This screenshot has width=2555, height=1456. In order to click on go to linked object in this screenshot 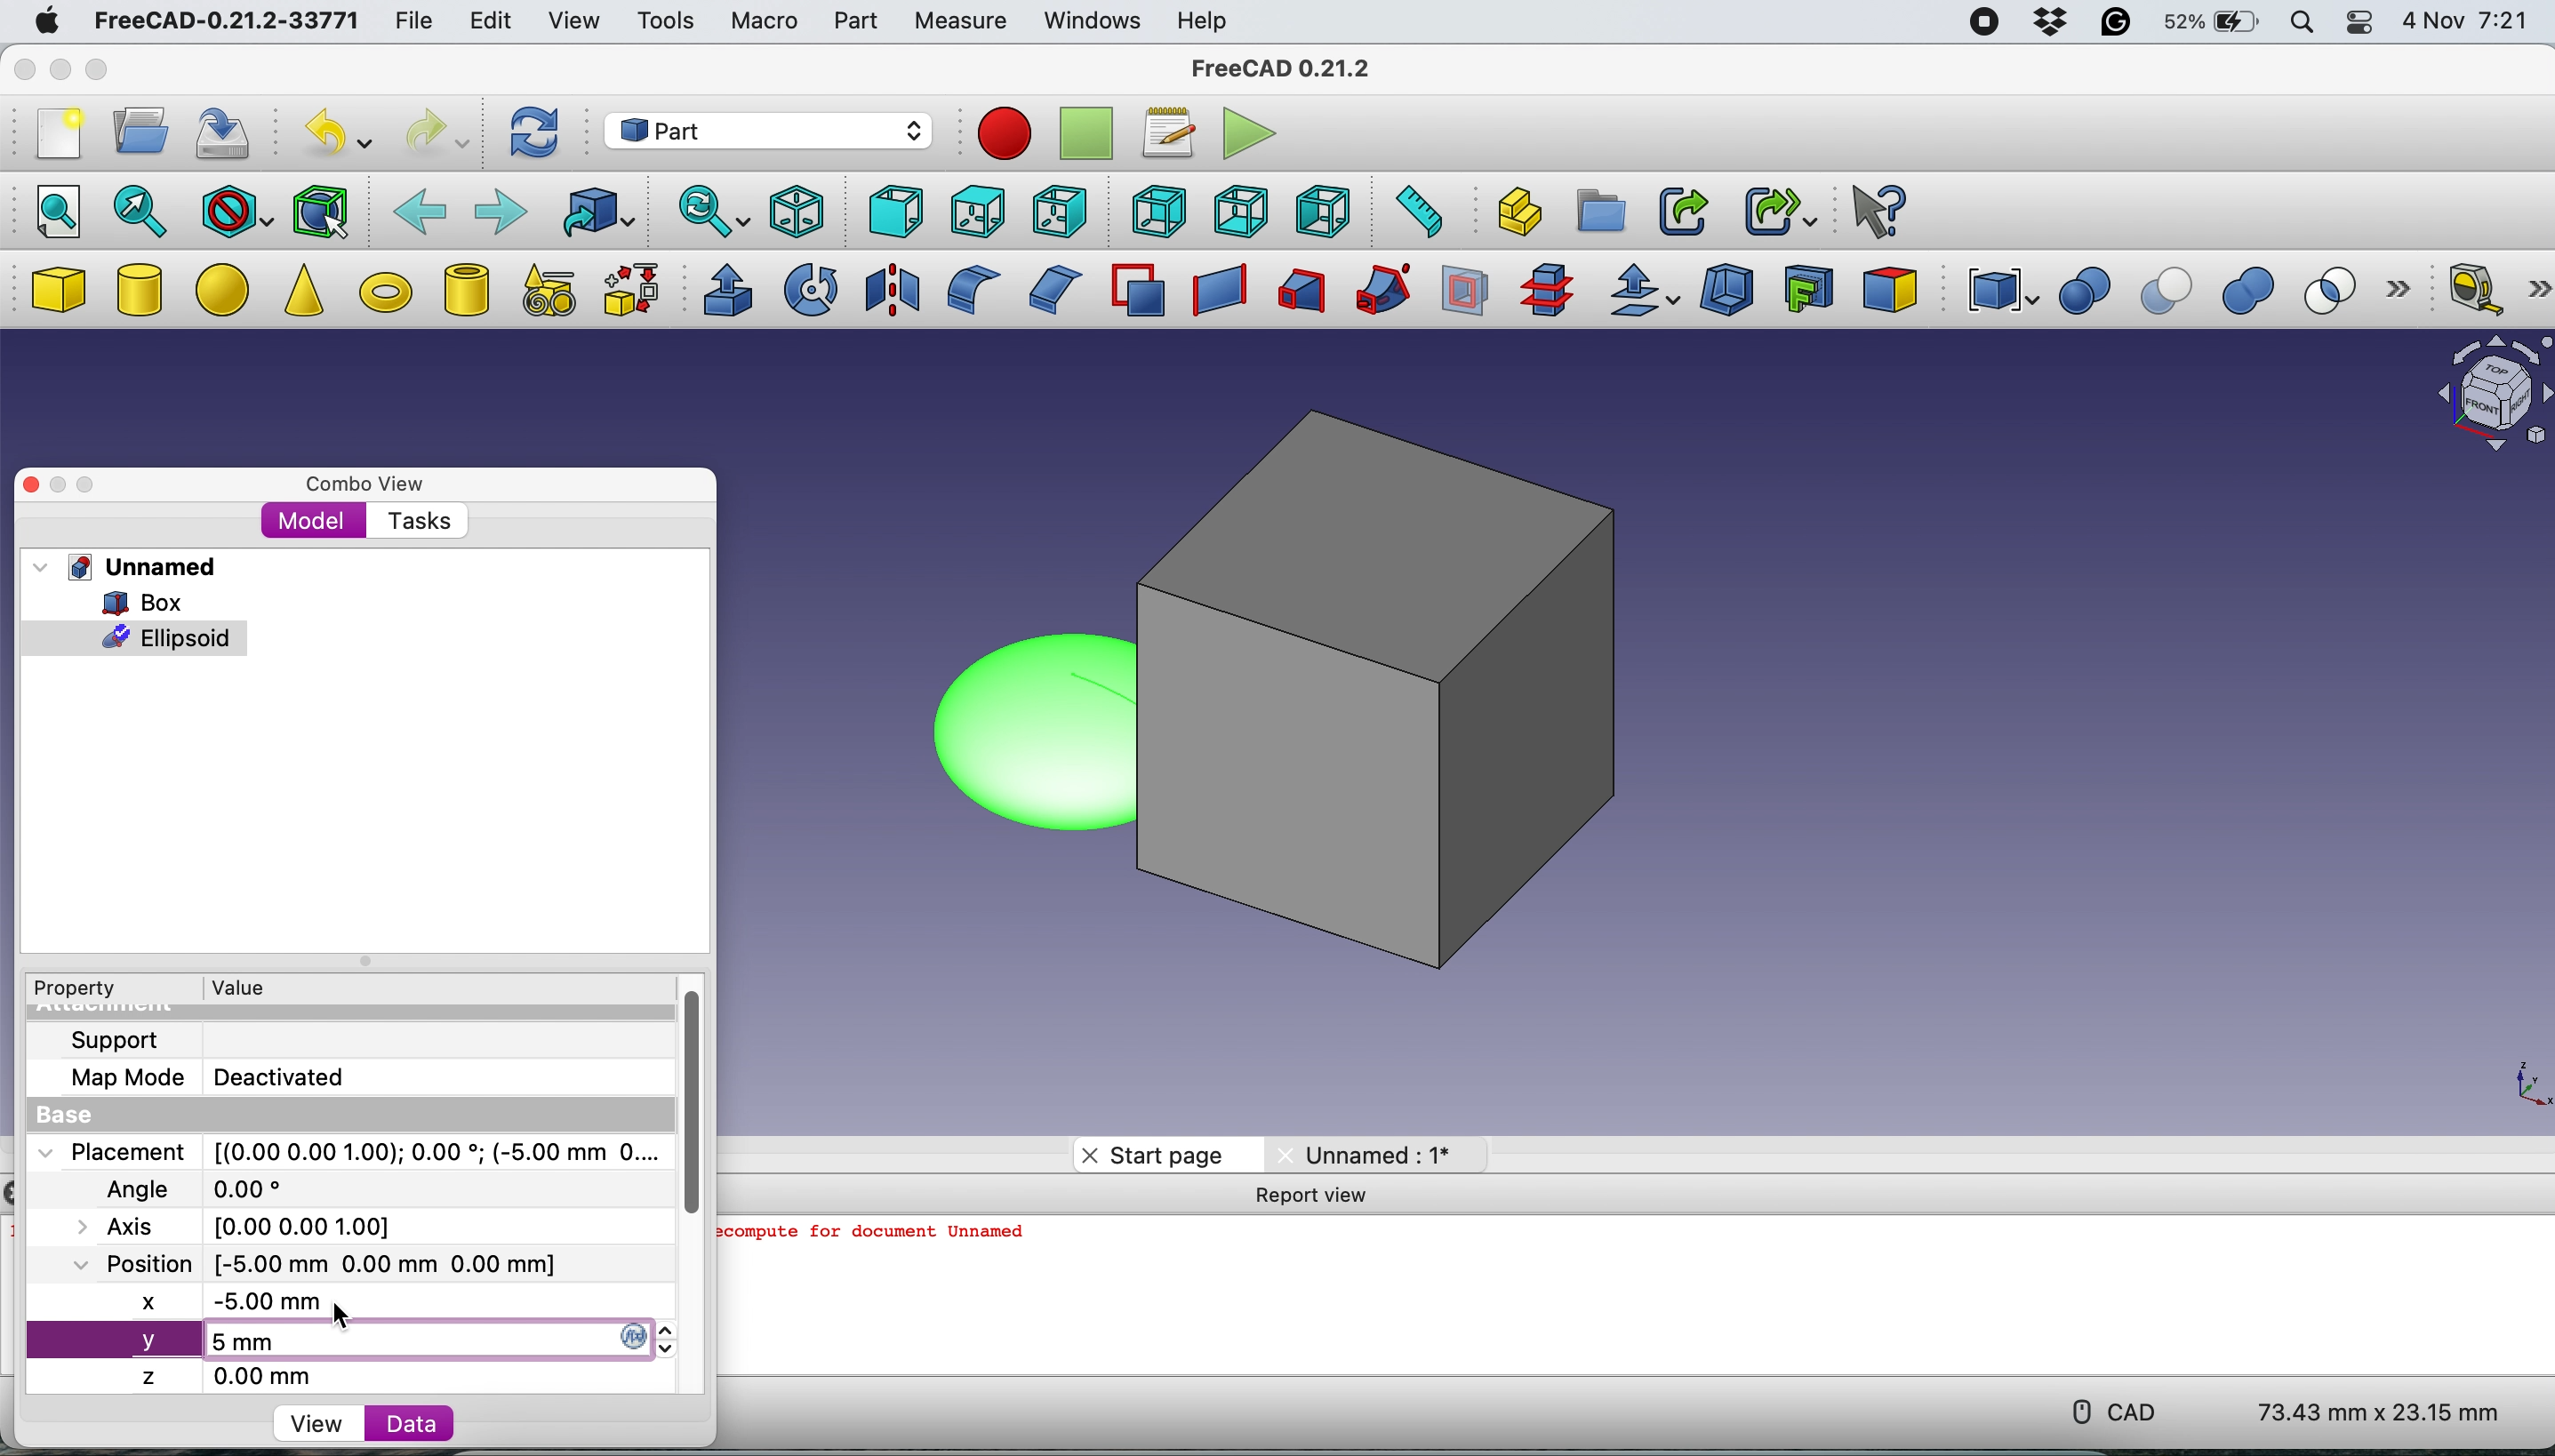, I will do `click(597, 212)`.